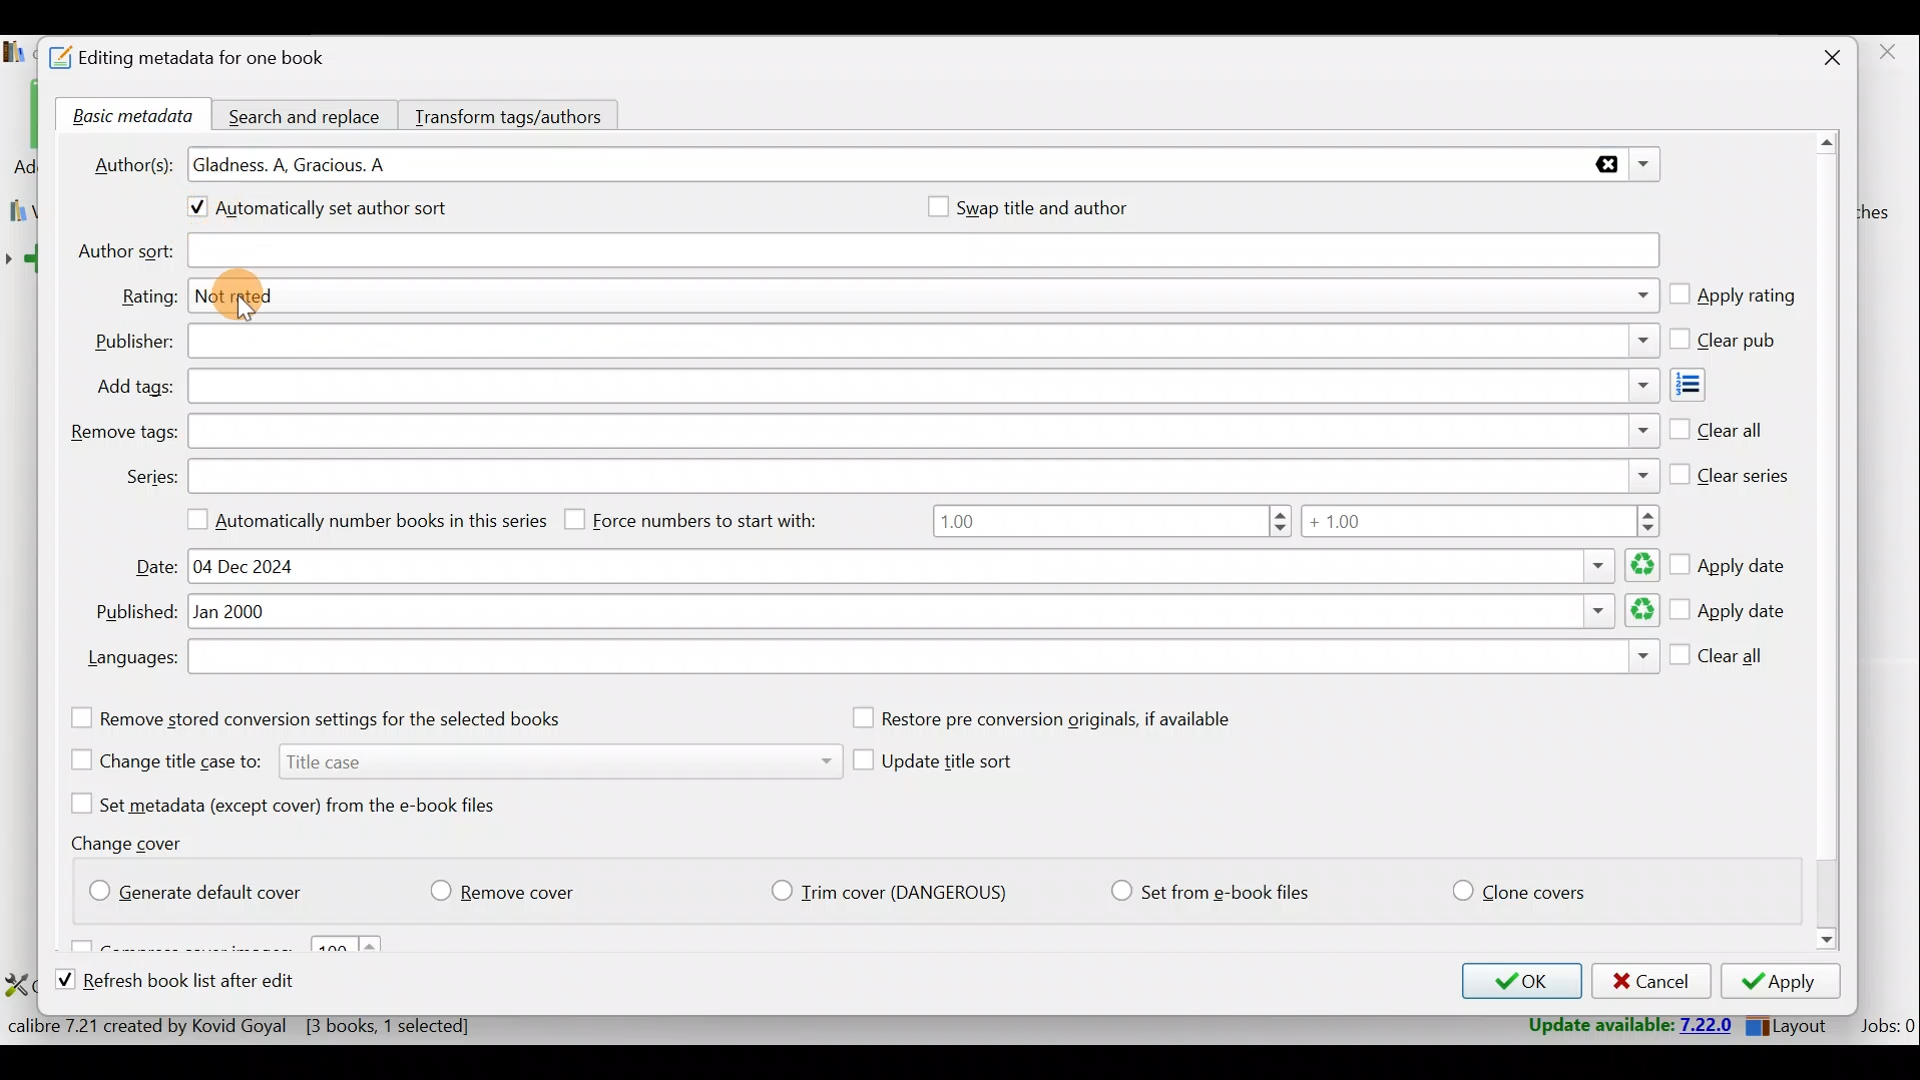  What do you see at coordinates (515, 887) in the screenshot?
I see `Remove cover` at bounding box center [515, 887].